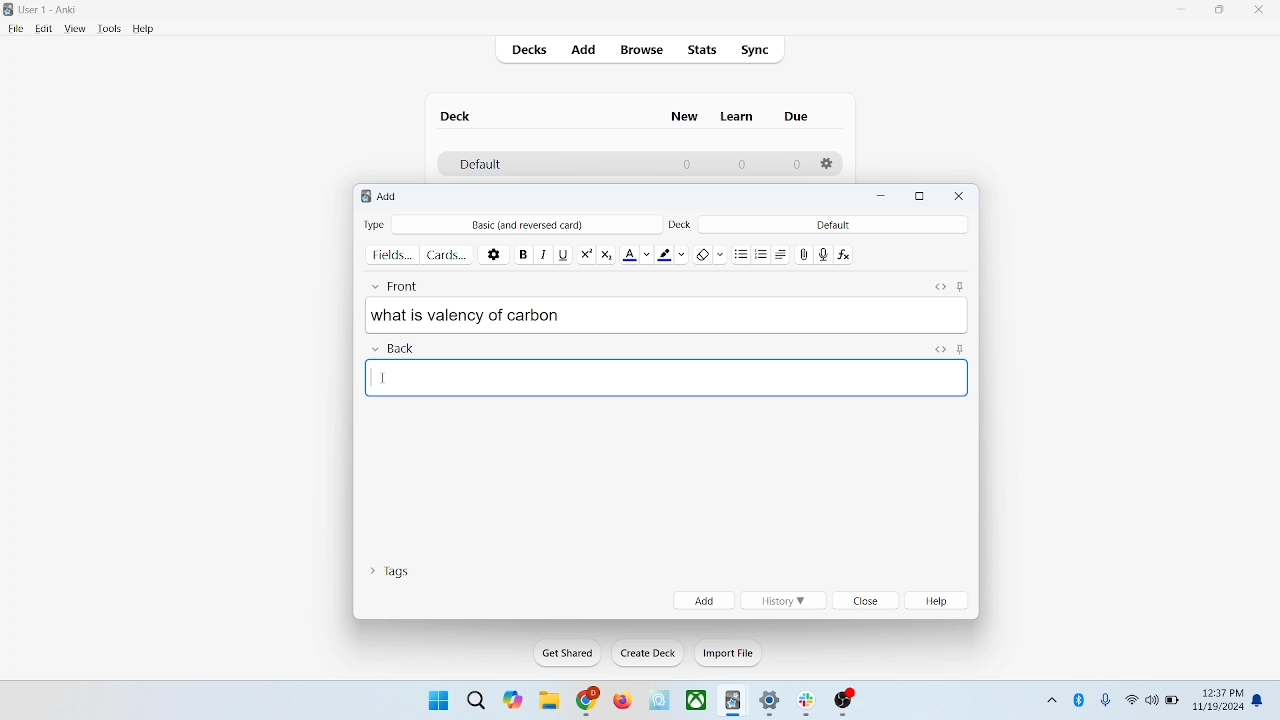  Describe the element at coordinates (383, 380) in the screenshot. I see `cursor` at that location.